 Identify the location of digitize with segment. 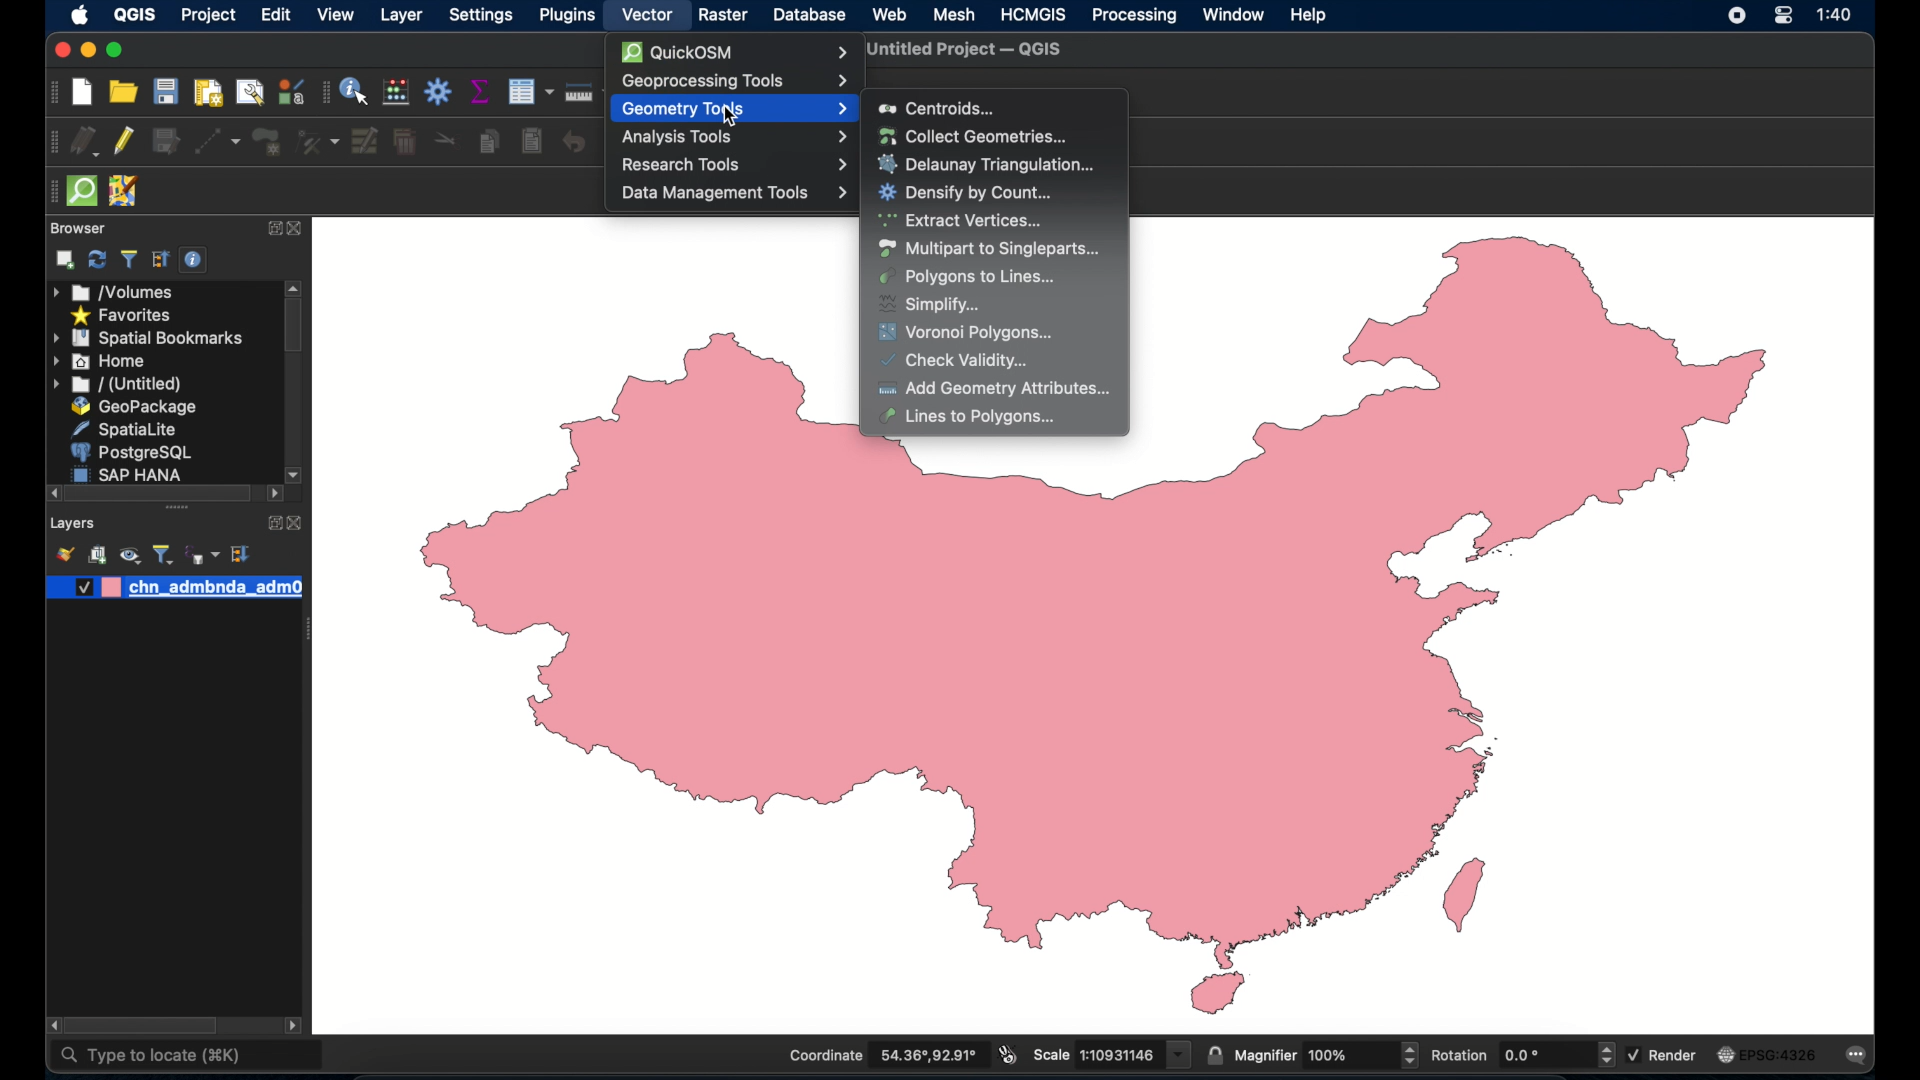
(217, 141).